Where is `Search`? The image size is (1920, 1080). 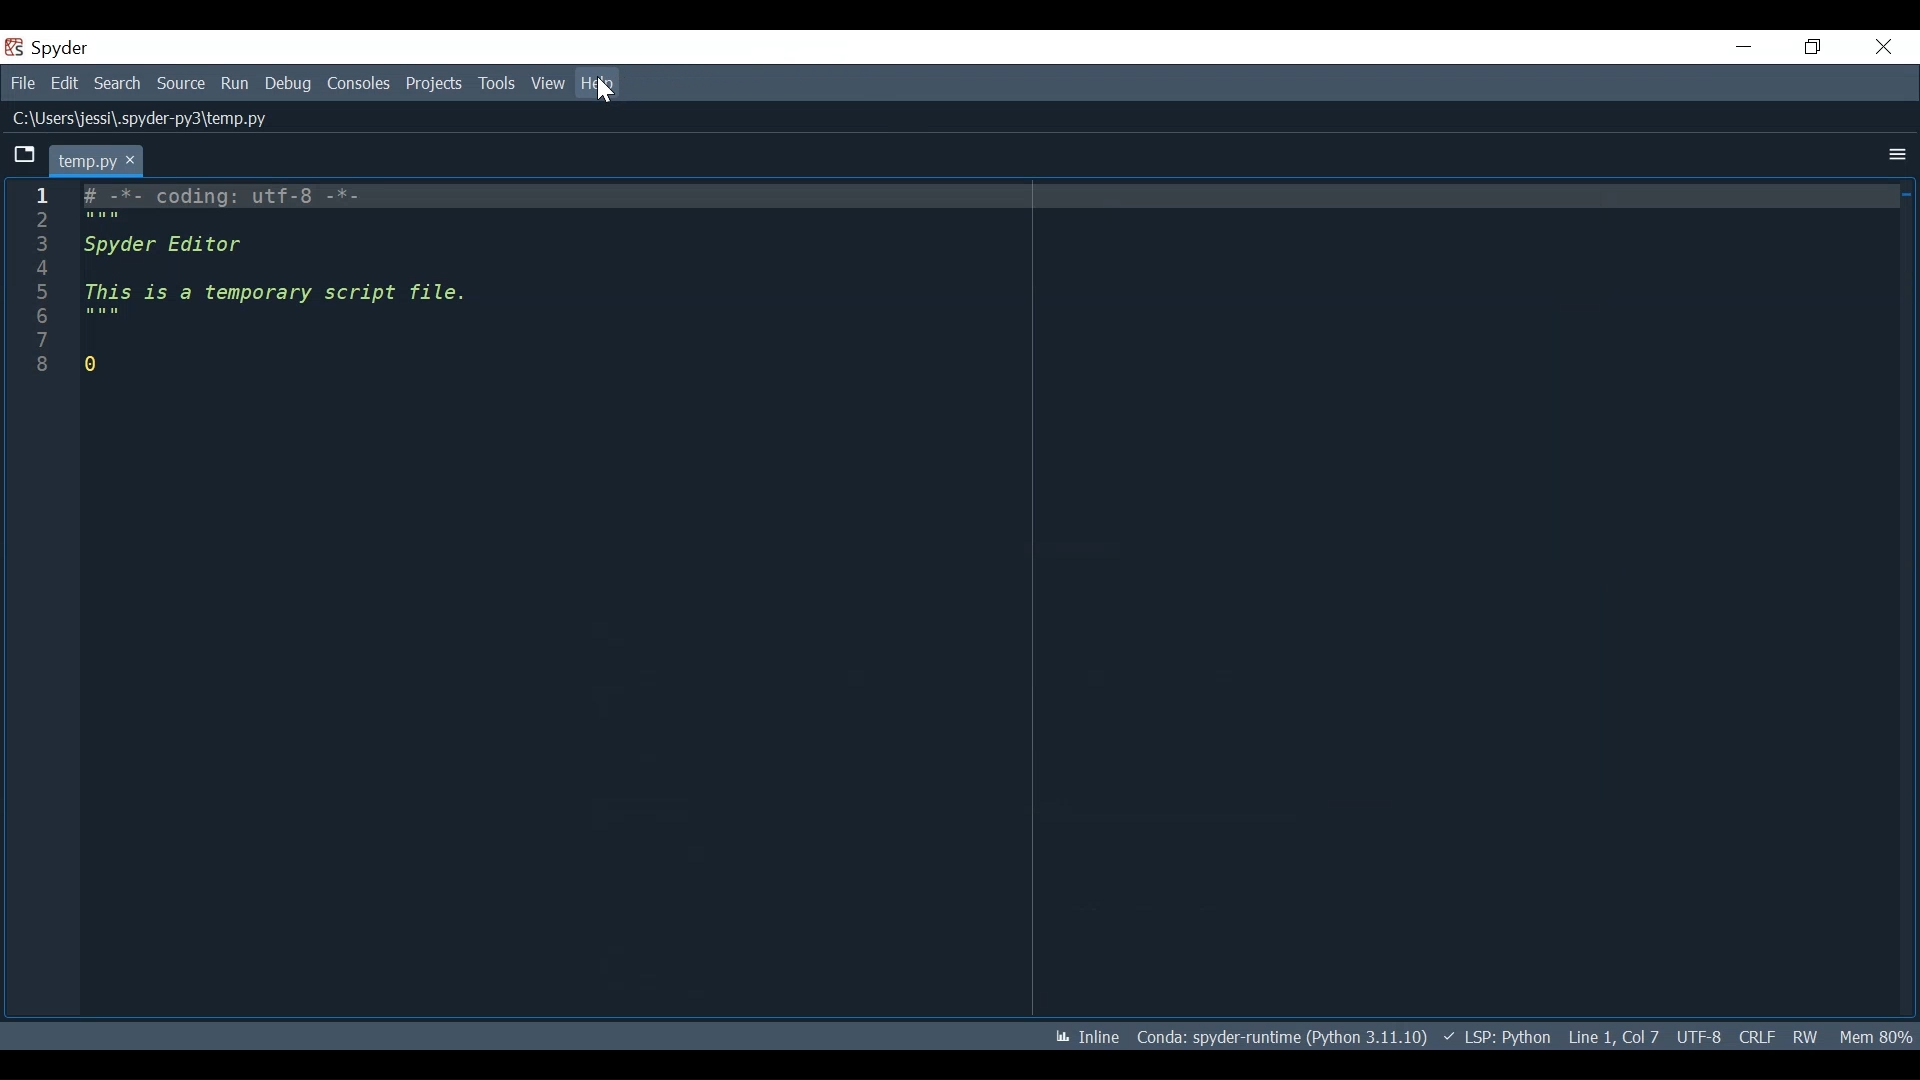 Search is located at coordinates (117, 83).